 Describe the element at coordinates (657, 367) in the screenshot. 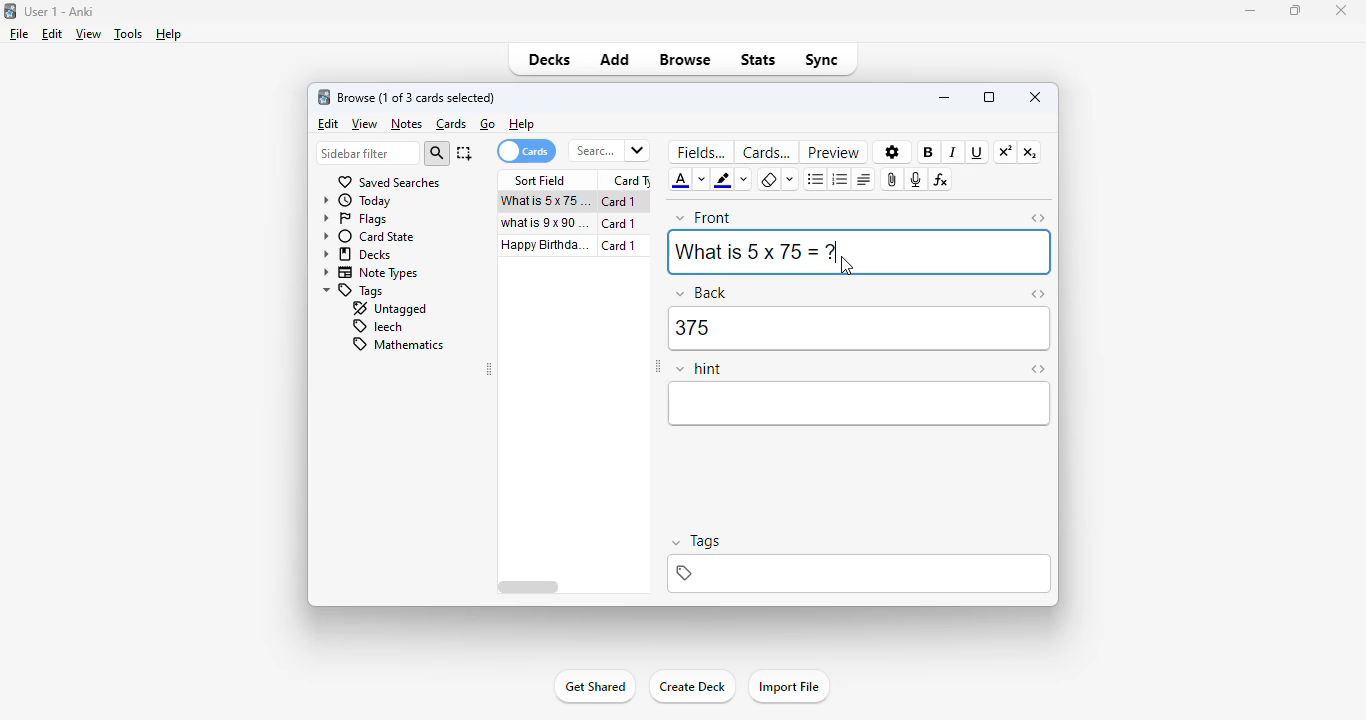

I see `toggle sidebar` at that location.